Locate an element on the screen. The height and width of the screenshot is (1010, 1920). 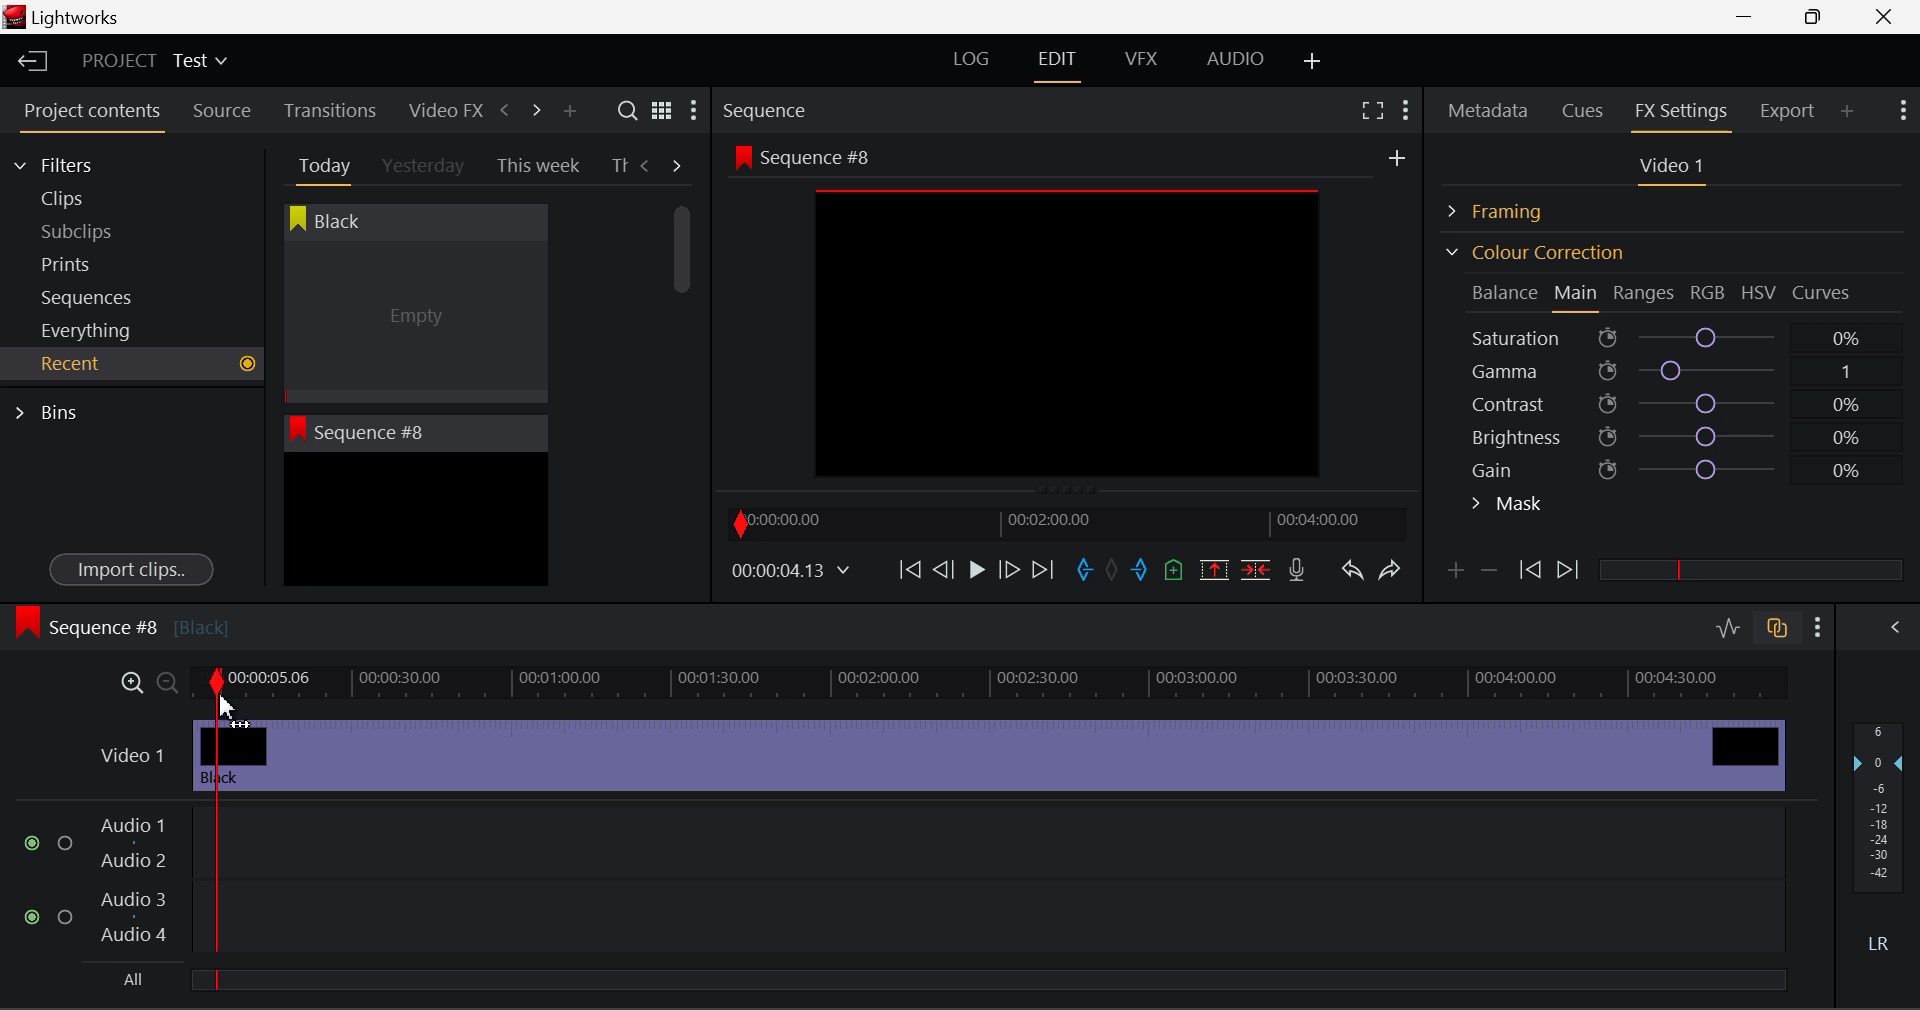
Toggle list and title view is located at coordinates (662, 110).